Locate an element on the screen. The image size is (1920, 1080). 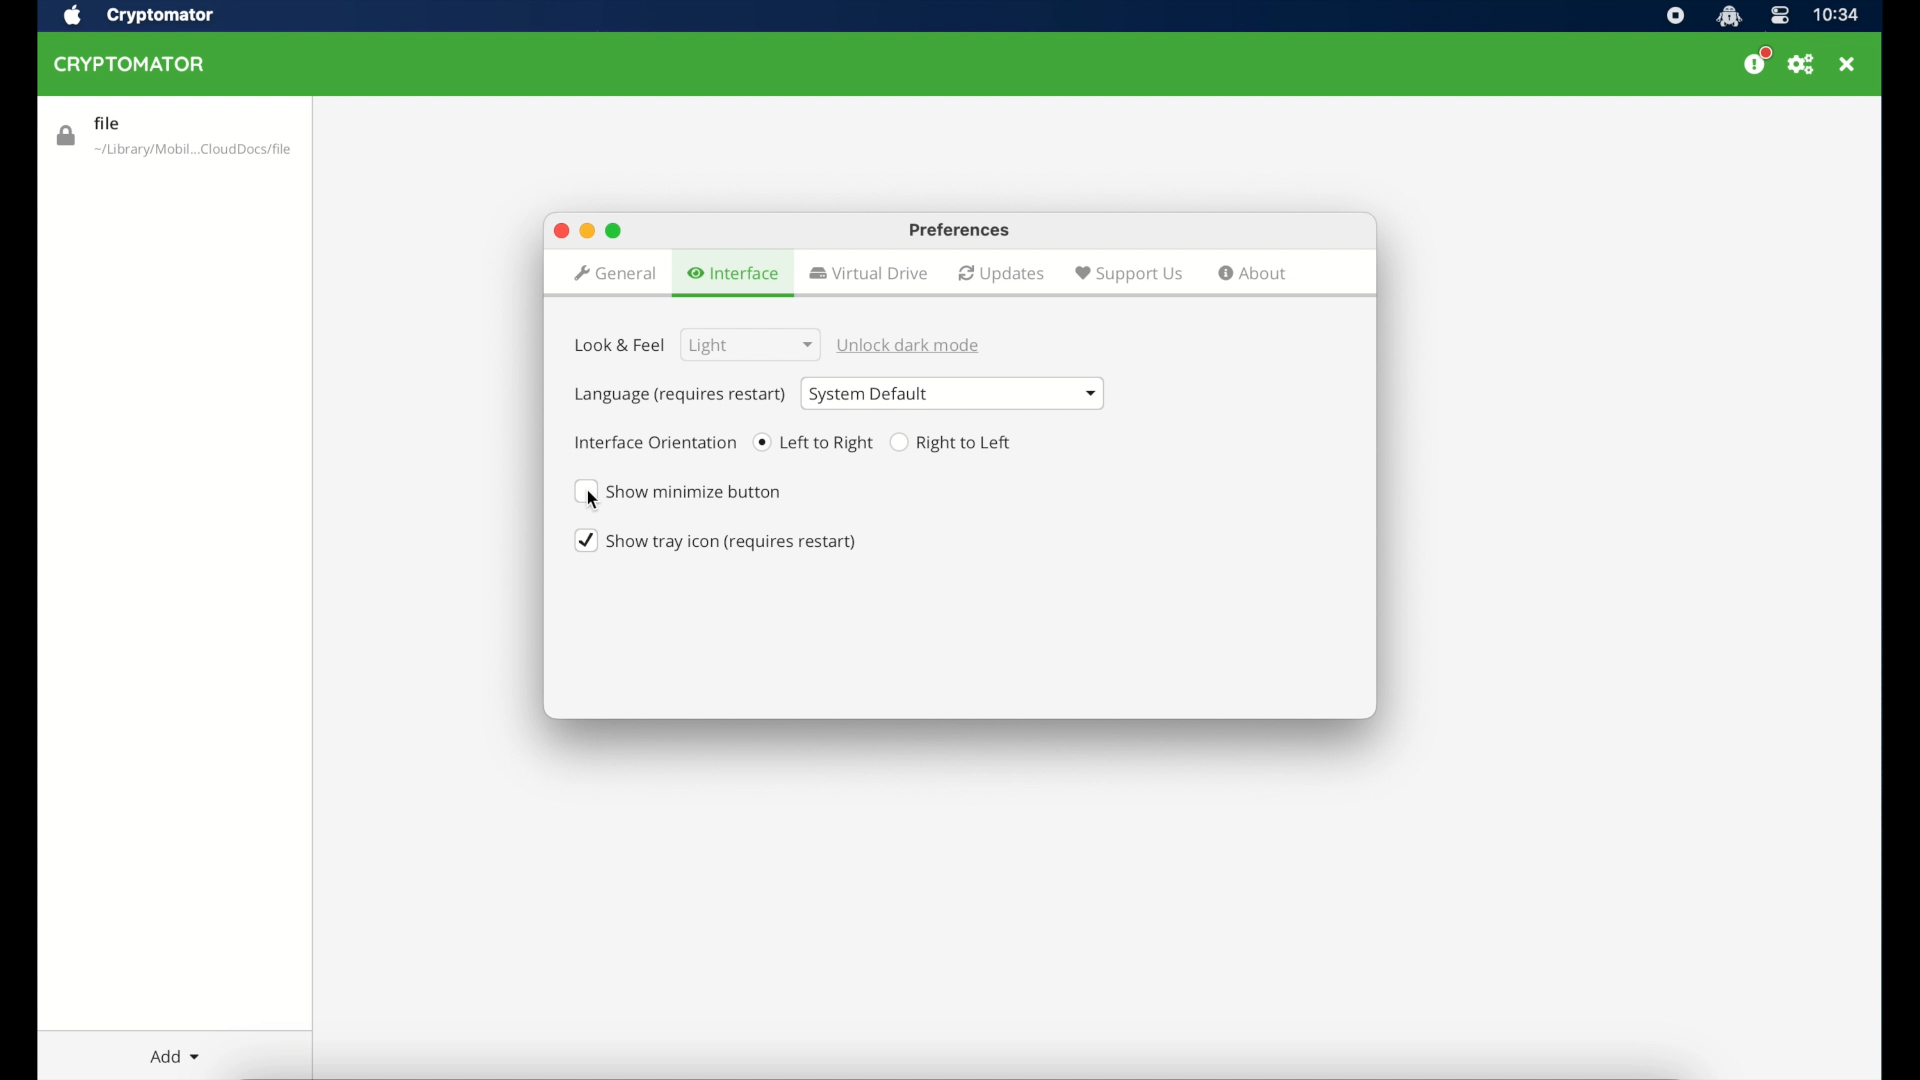
updates is located at coordinates (1002, 274).